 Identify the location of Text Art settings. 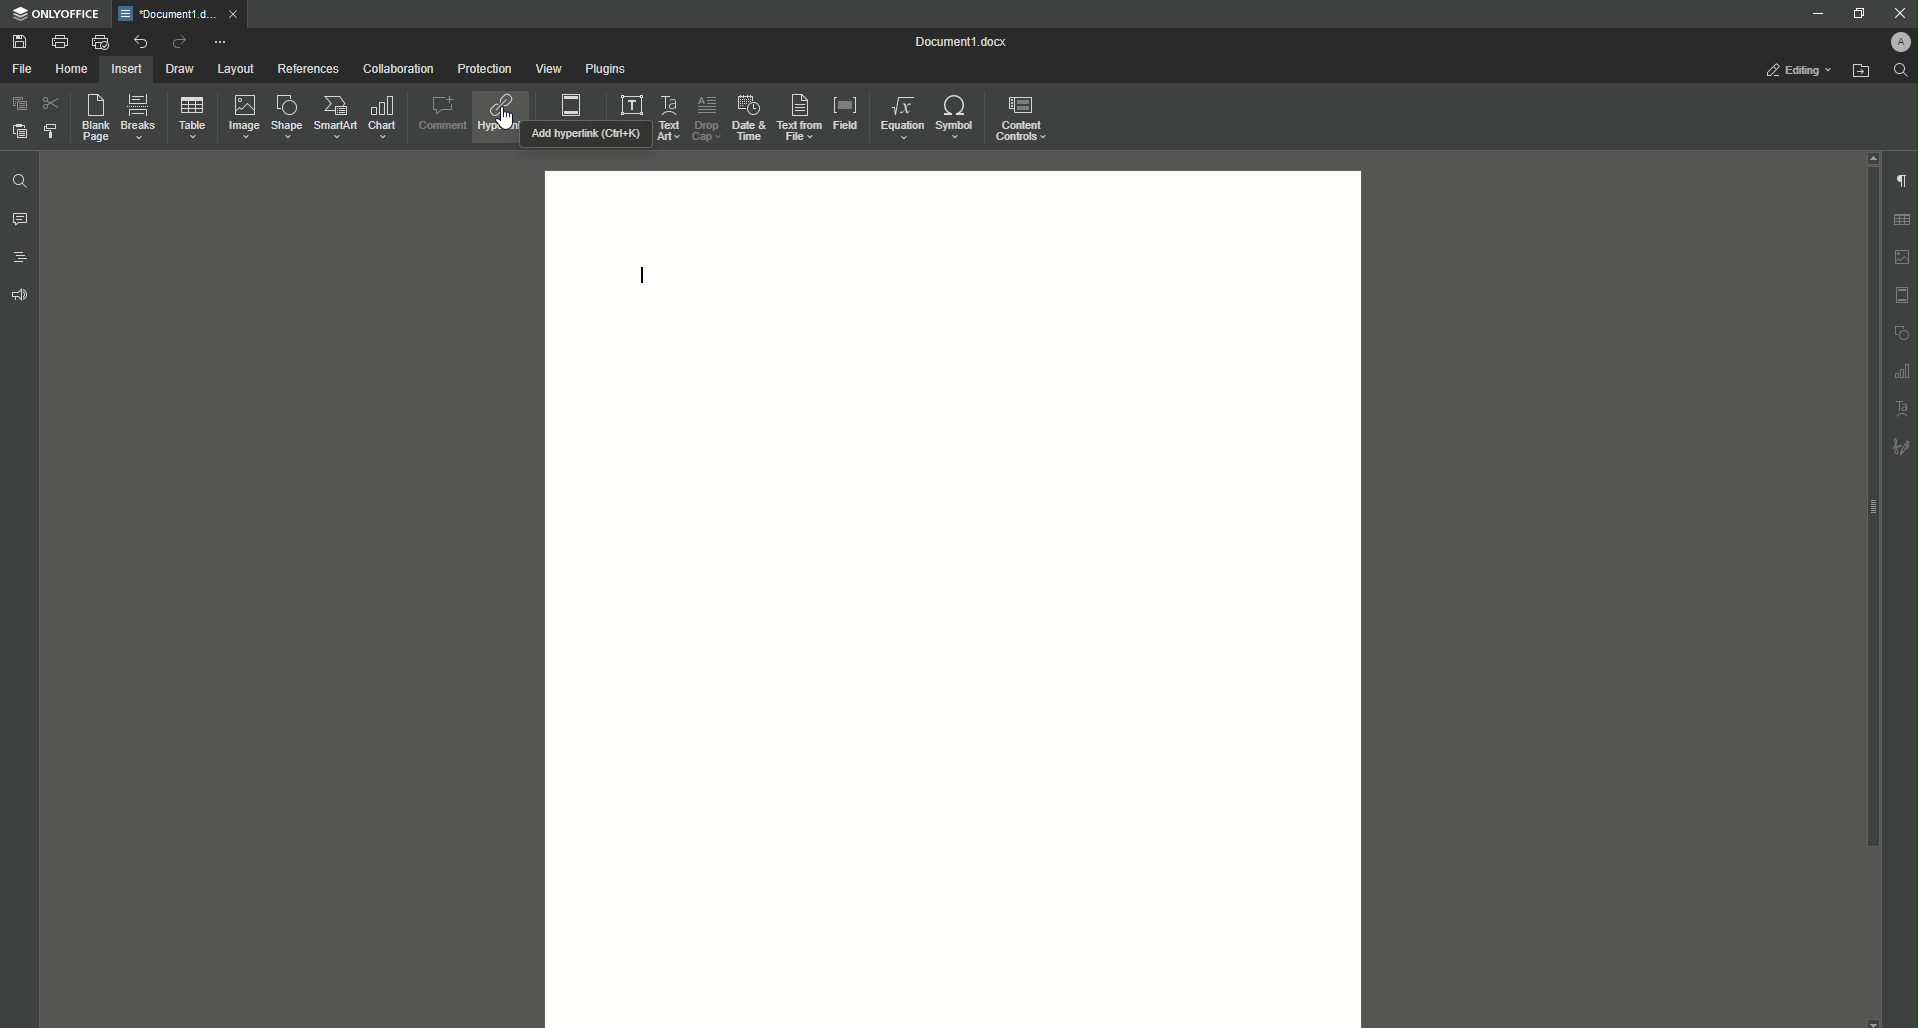
(1903, 409).